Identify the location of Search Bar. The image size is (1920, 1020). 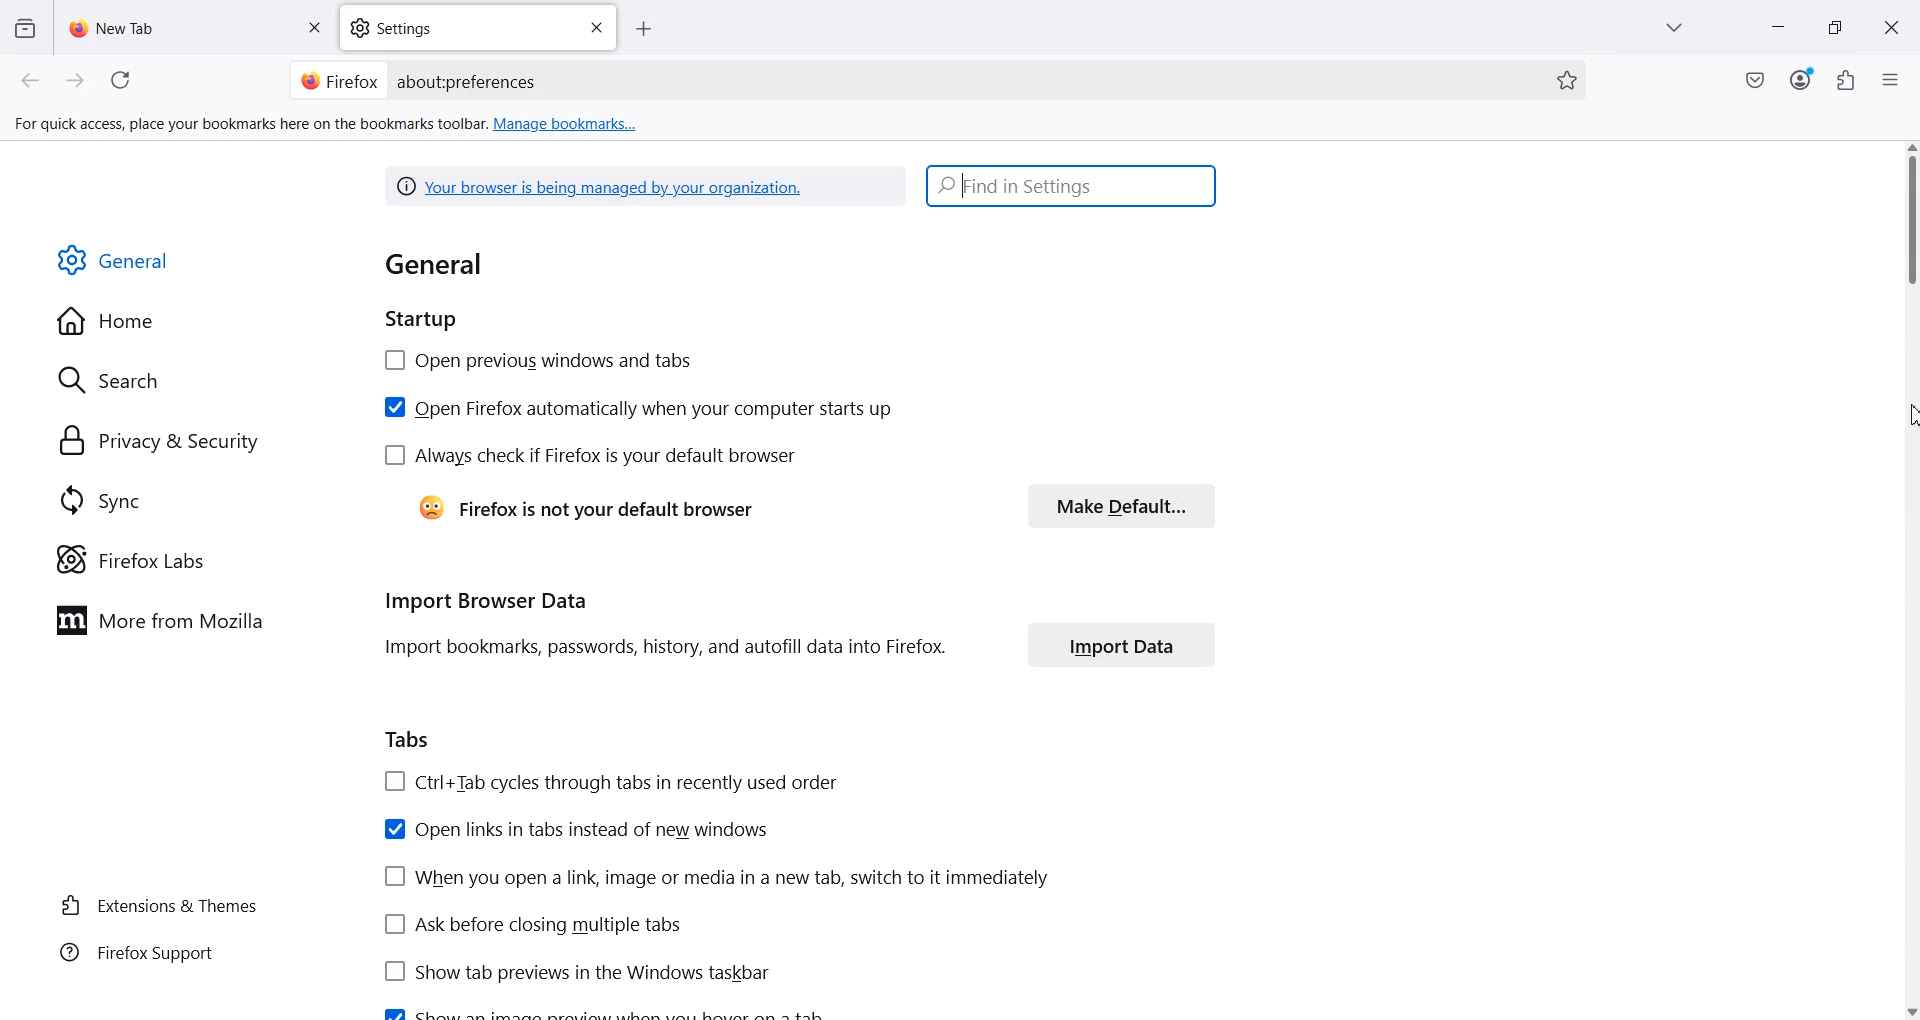
(934, 80).